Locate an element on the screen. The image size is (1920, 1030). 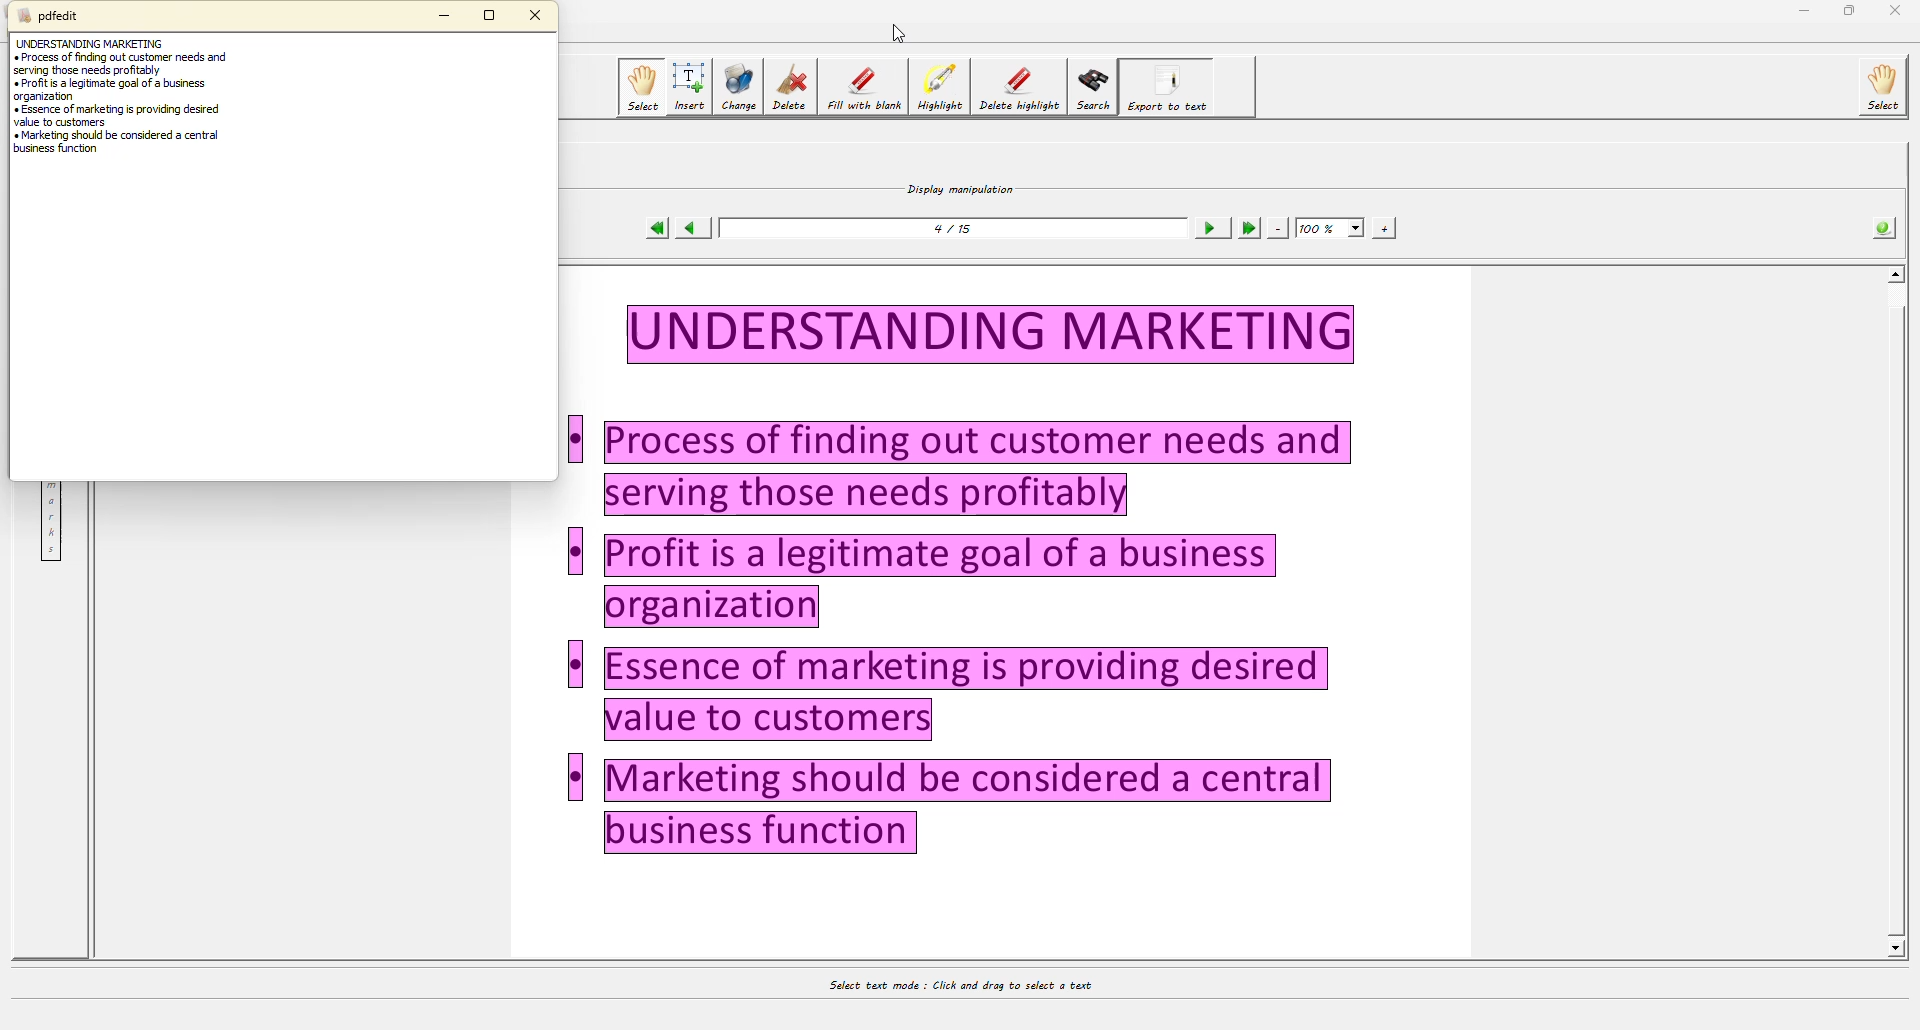
zoom out is located at coordinates (1279, 227).